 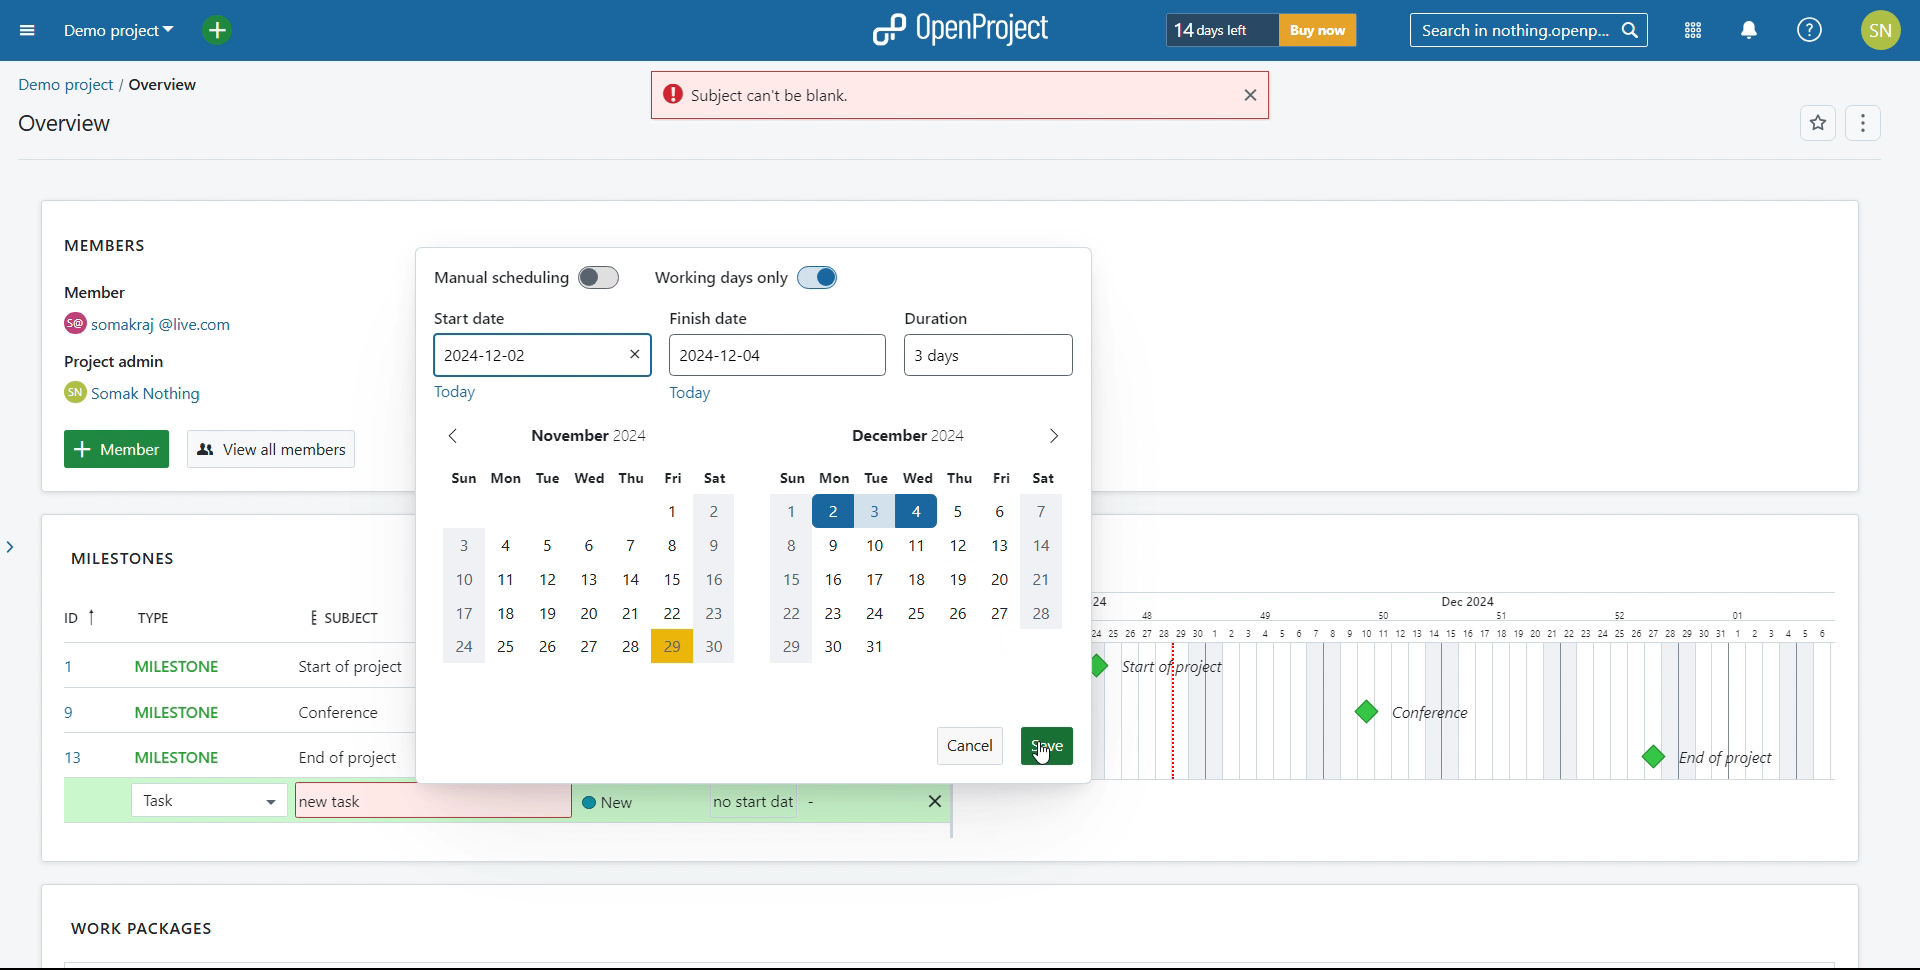 What do you see at coordinates (1811, 30) in the screenshot?
I see `help` at bounding box center [1811, 30].